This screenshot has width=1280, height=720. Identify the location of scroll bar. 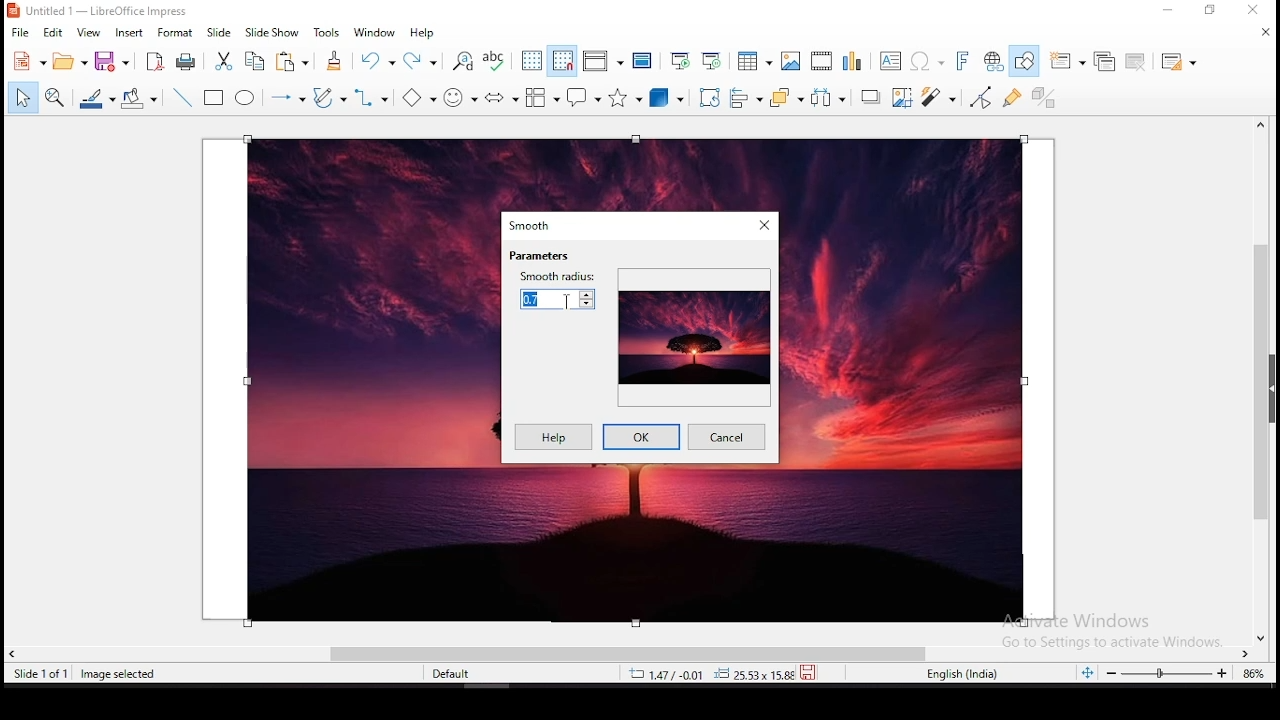
(631, 652).